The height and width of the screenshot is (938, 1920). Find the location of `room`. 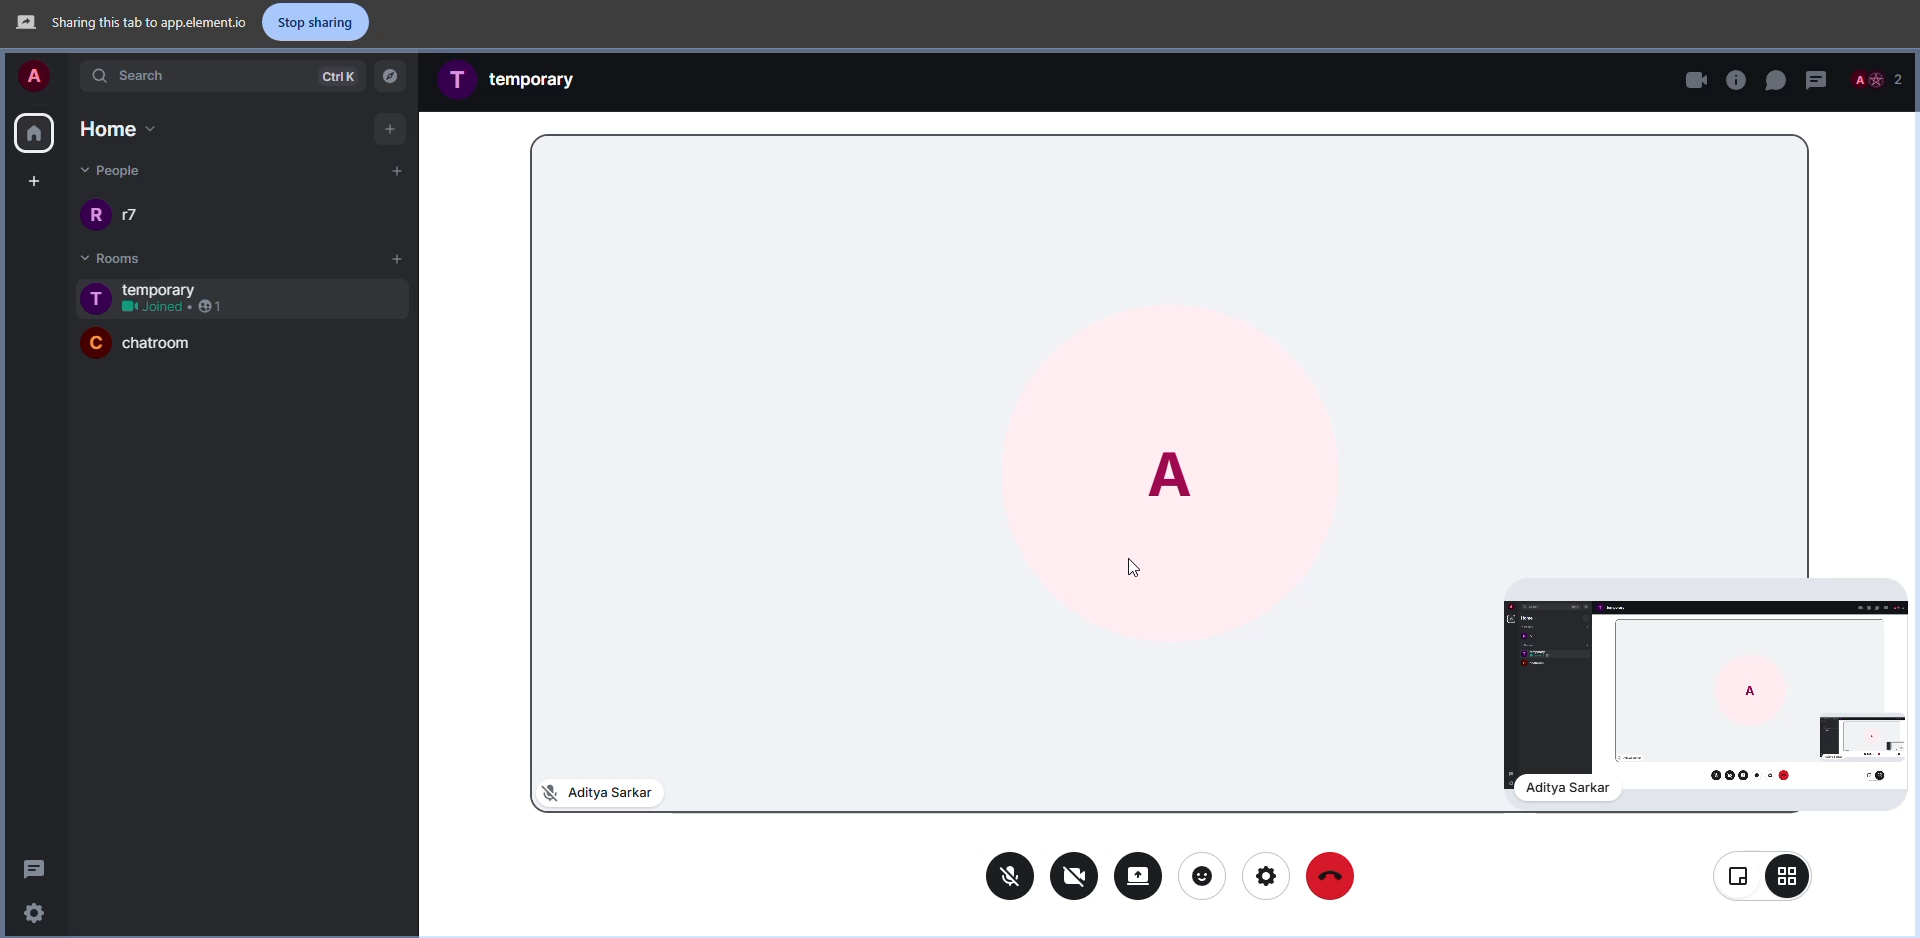

room is located at coordinates (172, 287).